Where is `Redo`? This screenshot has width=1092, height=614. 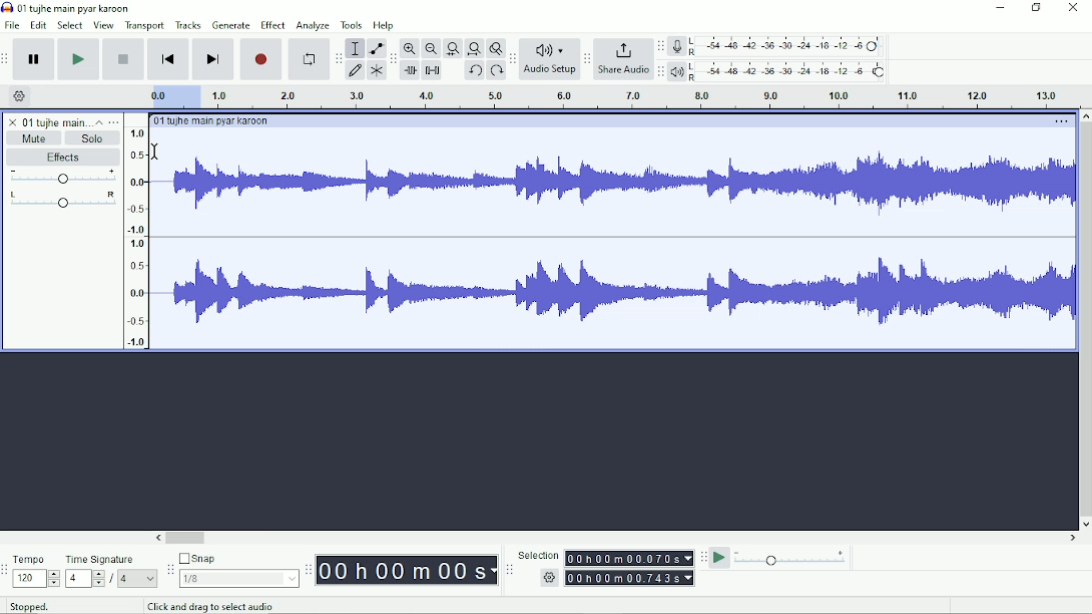 Redo is located at coordinates (496, 72).